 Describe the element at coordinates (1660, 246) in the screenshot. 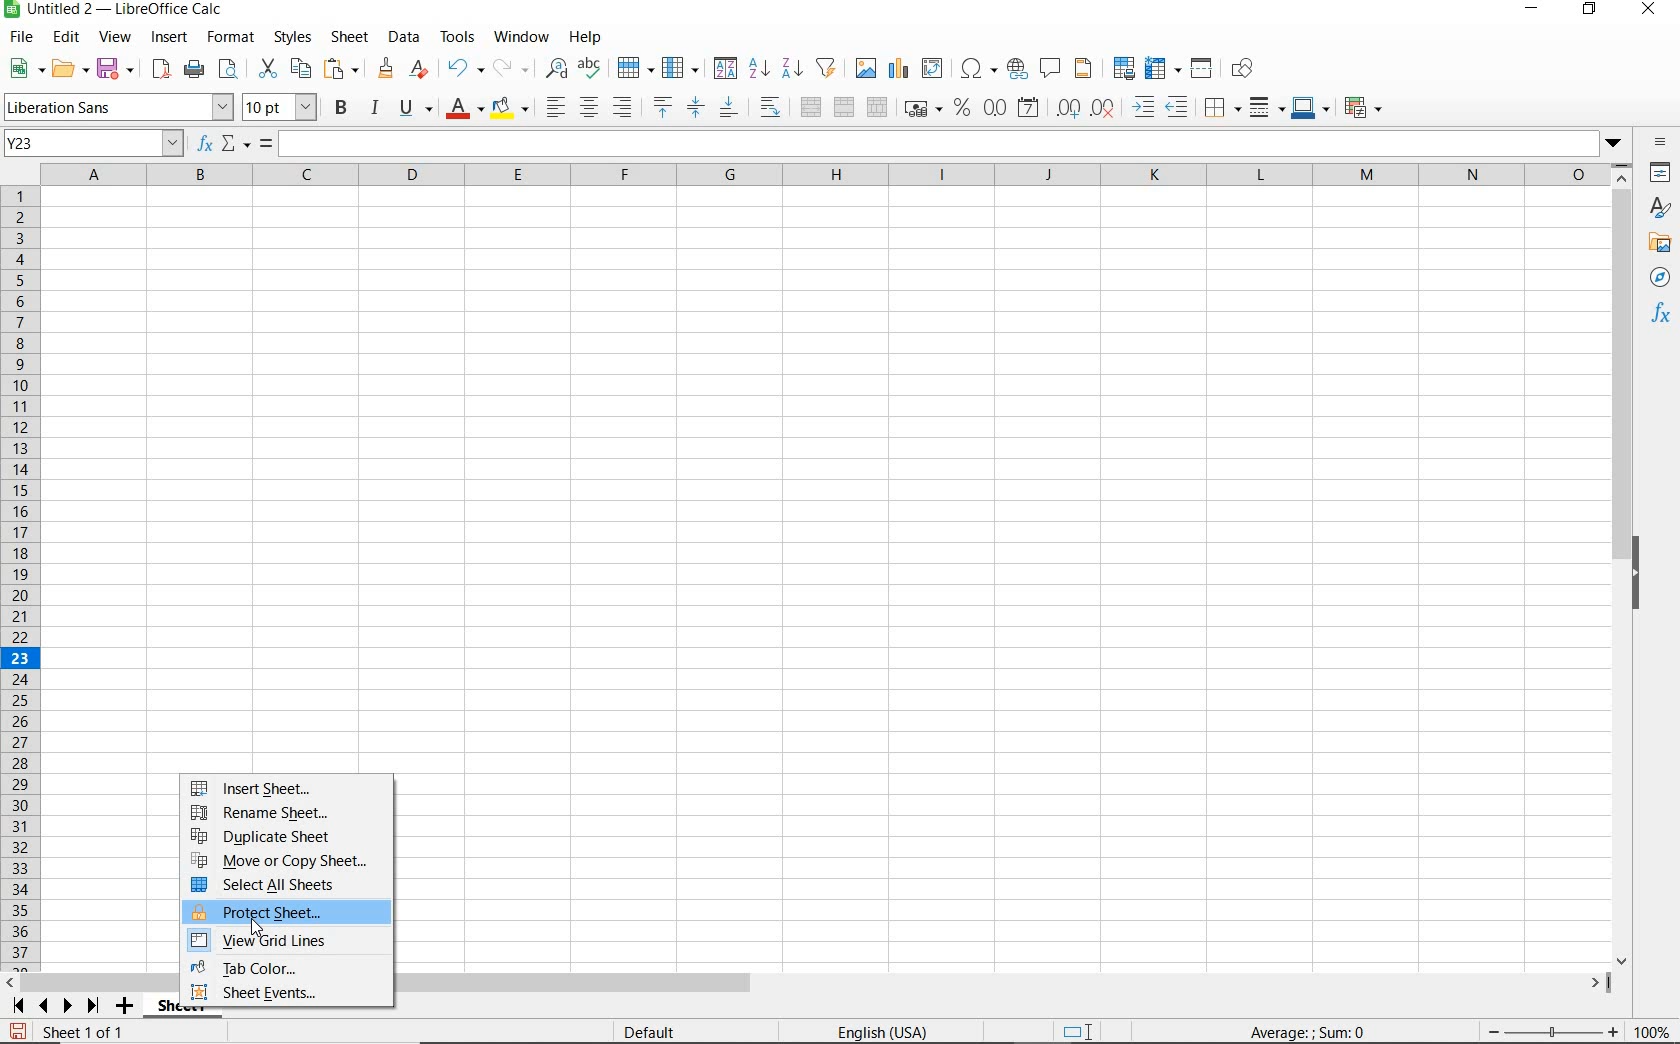

I see `GALLERY` at that location.